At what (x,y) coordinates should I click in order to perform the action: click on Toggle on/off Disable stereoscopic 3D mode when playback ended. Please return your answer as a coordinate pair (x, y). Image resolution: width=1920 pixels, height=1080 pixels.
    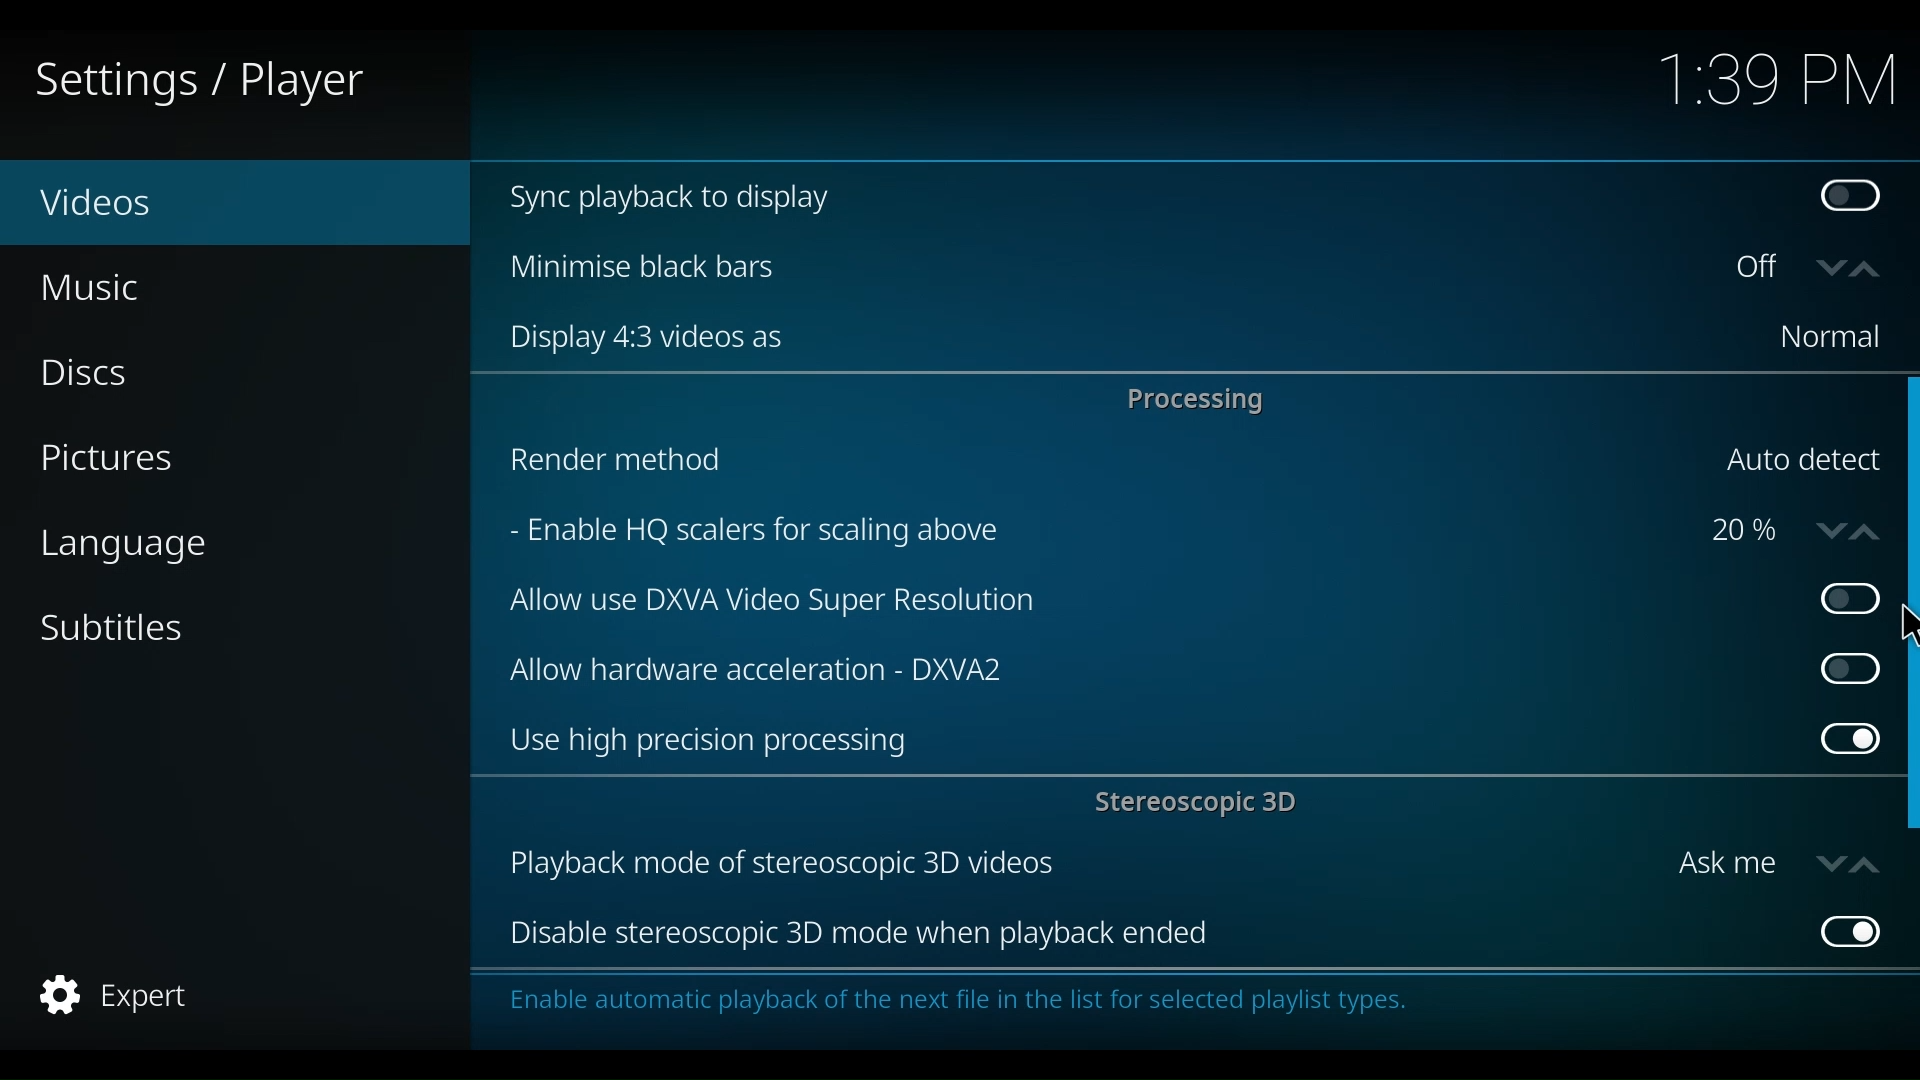
    Looking at the image, I should click on (1846, 930).